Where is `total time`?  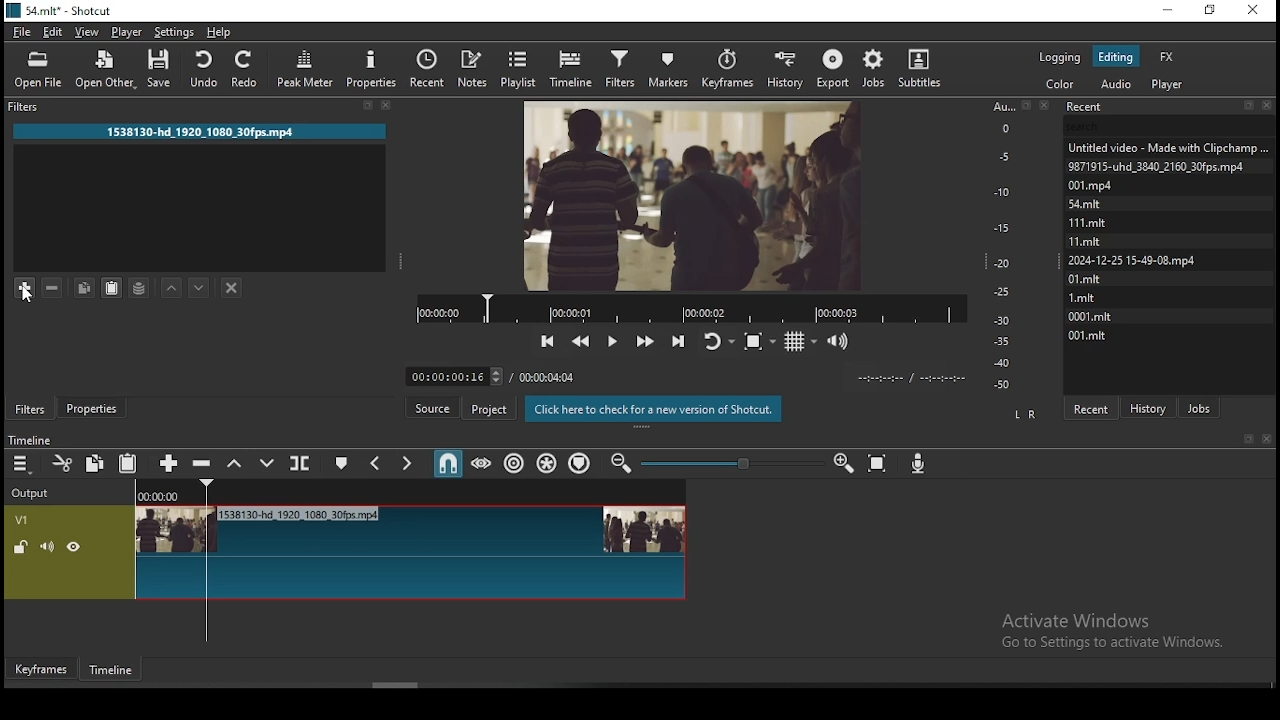
total time is located at coordinates (547, 376).